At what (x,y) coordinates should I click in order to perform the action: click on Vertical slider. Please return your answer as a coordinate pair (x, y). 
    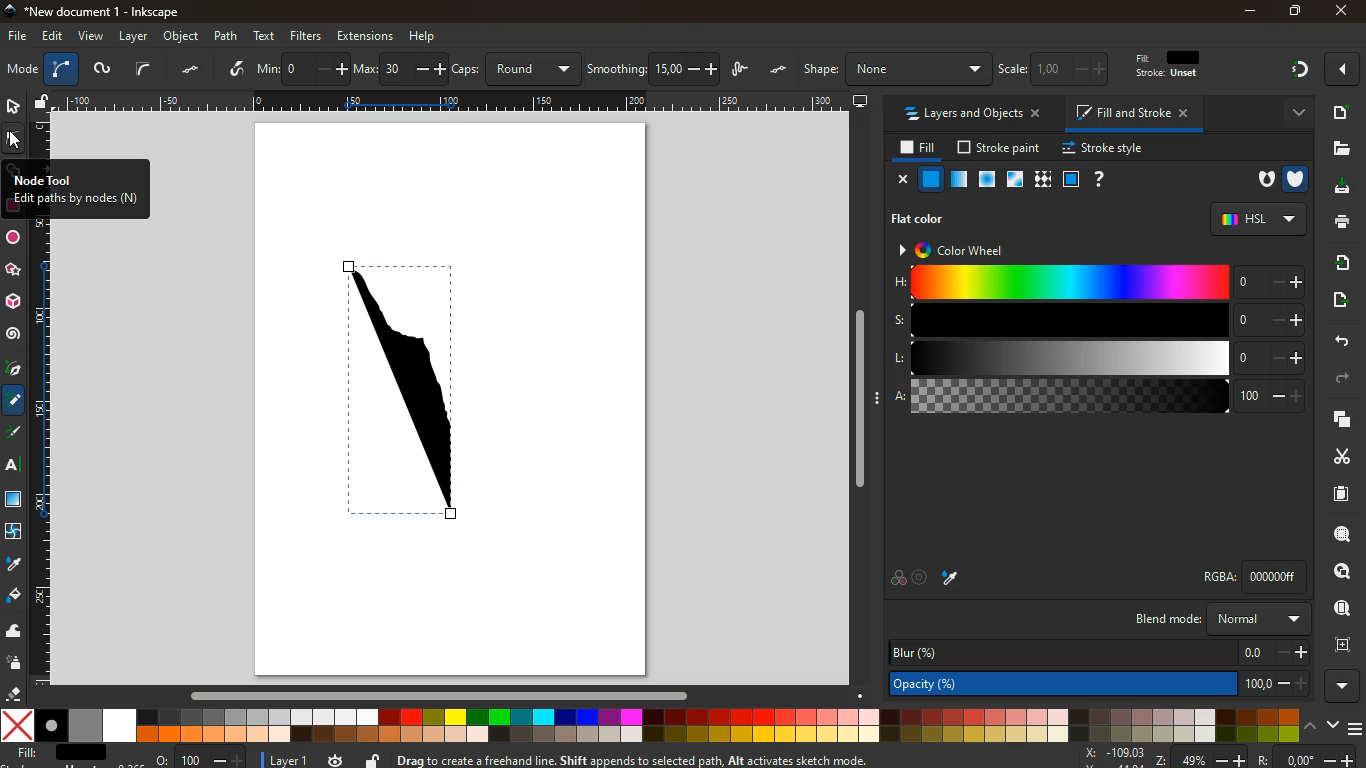
    Looking at the image, I should click on (862, 399).